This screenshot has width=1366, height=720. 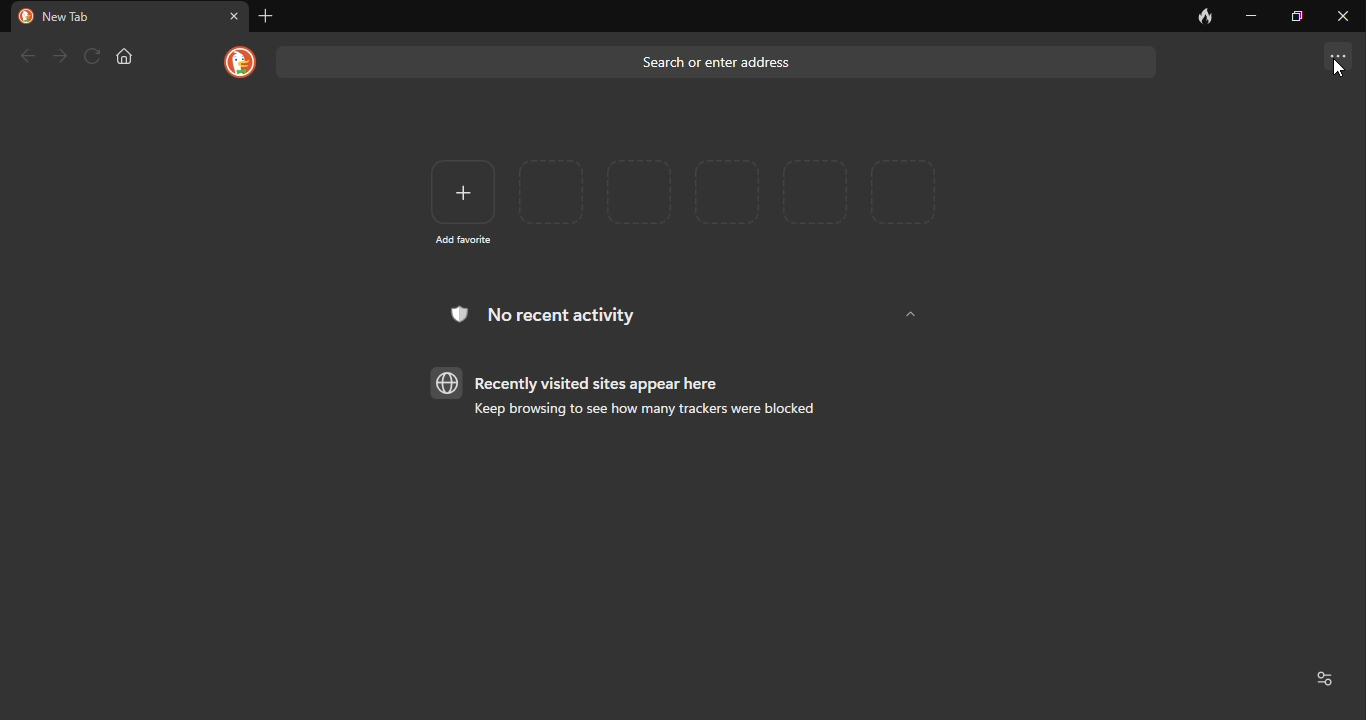 What do you see at coordinates (457, 199) in the screenshot?
I see `add favourites` at bounding box center [457, 199].